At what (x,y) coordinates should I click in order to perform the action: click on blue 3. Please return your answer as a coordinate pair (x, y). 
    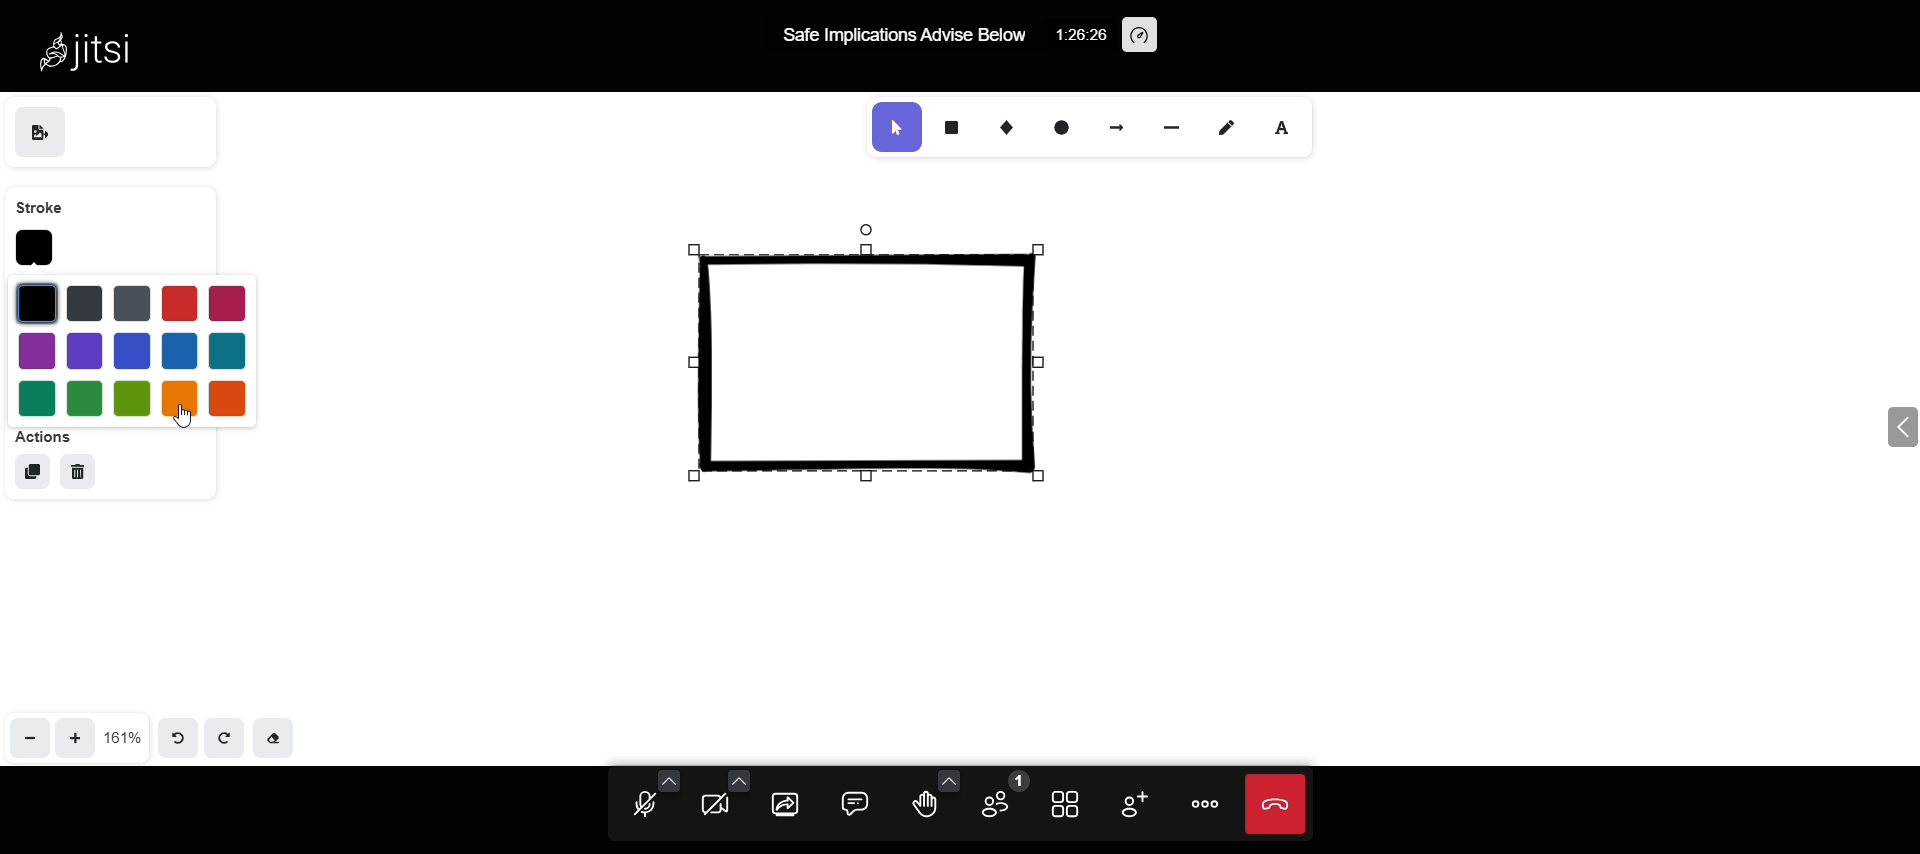
    Looking at the image, I should click on (231, 353).